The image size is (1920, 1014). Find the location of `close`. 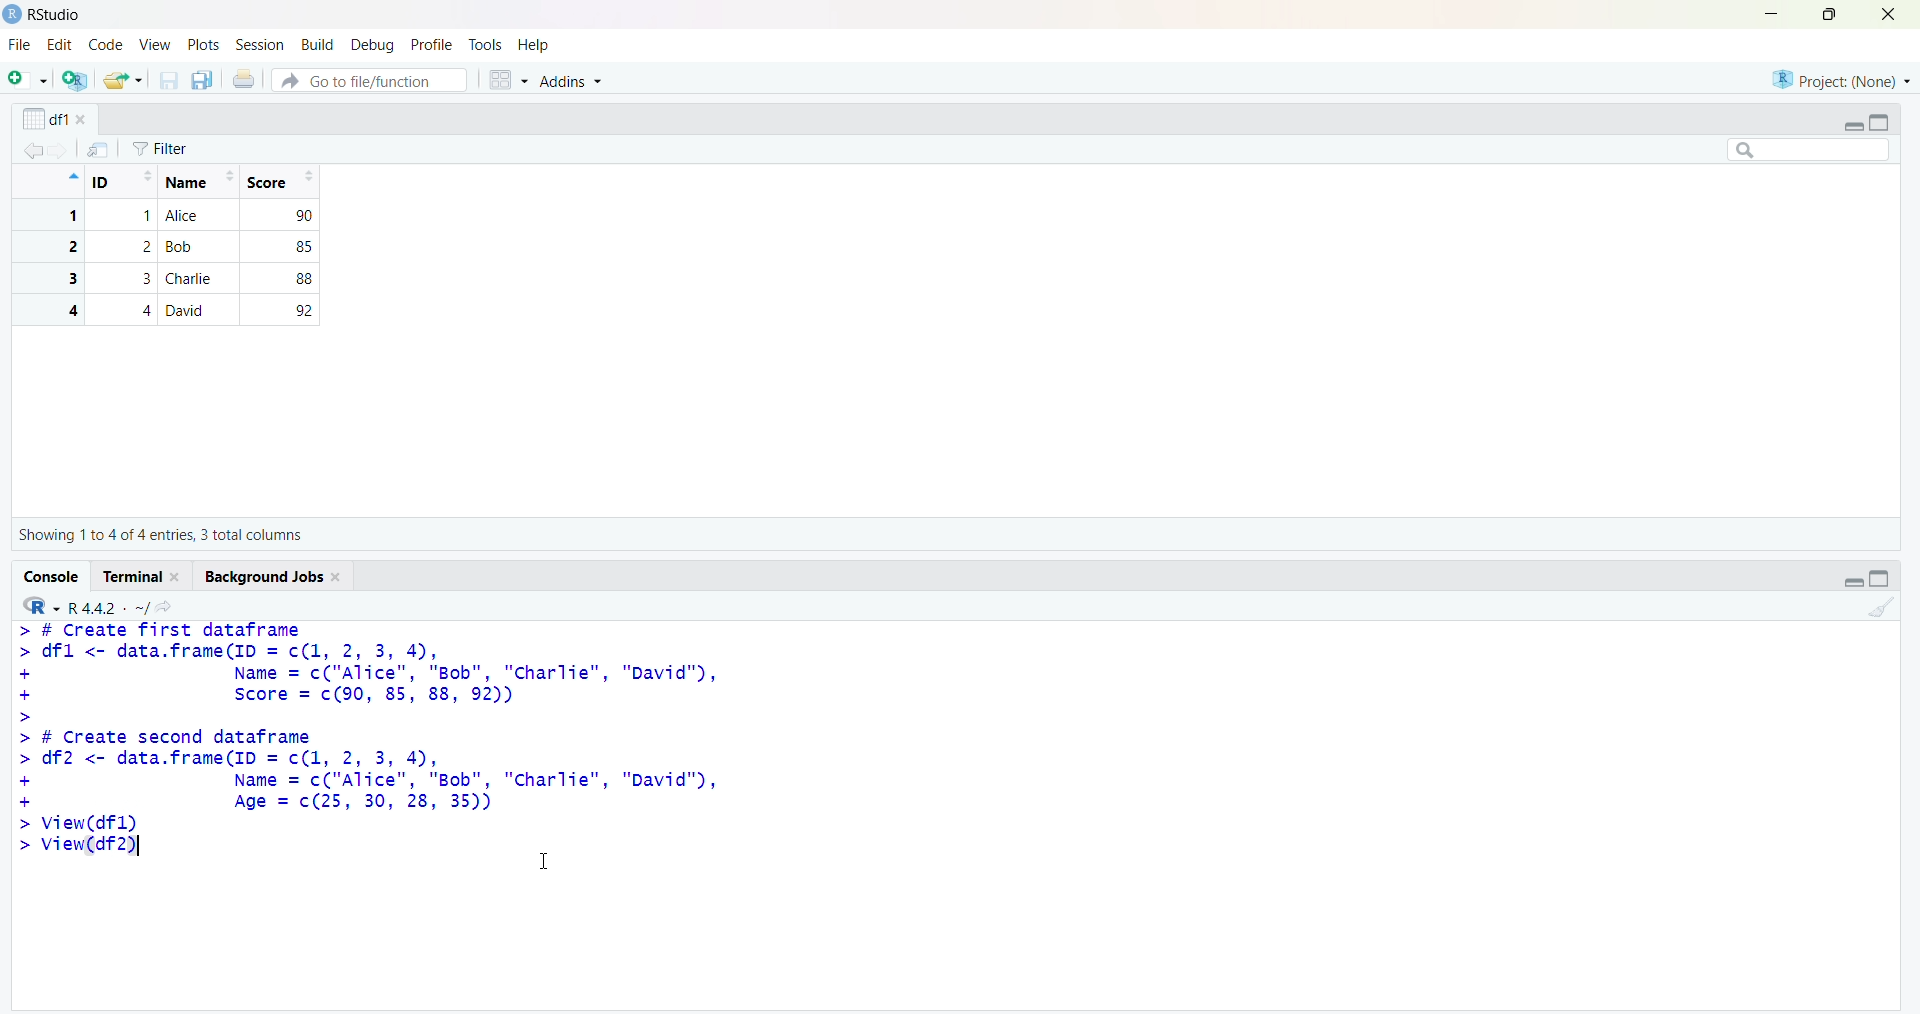

close is located at coordinates (178, 577).